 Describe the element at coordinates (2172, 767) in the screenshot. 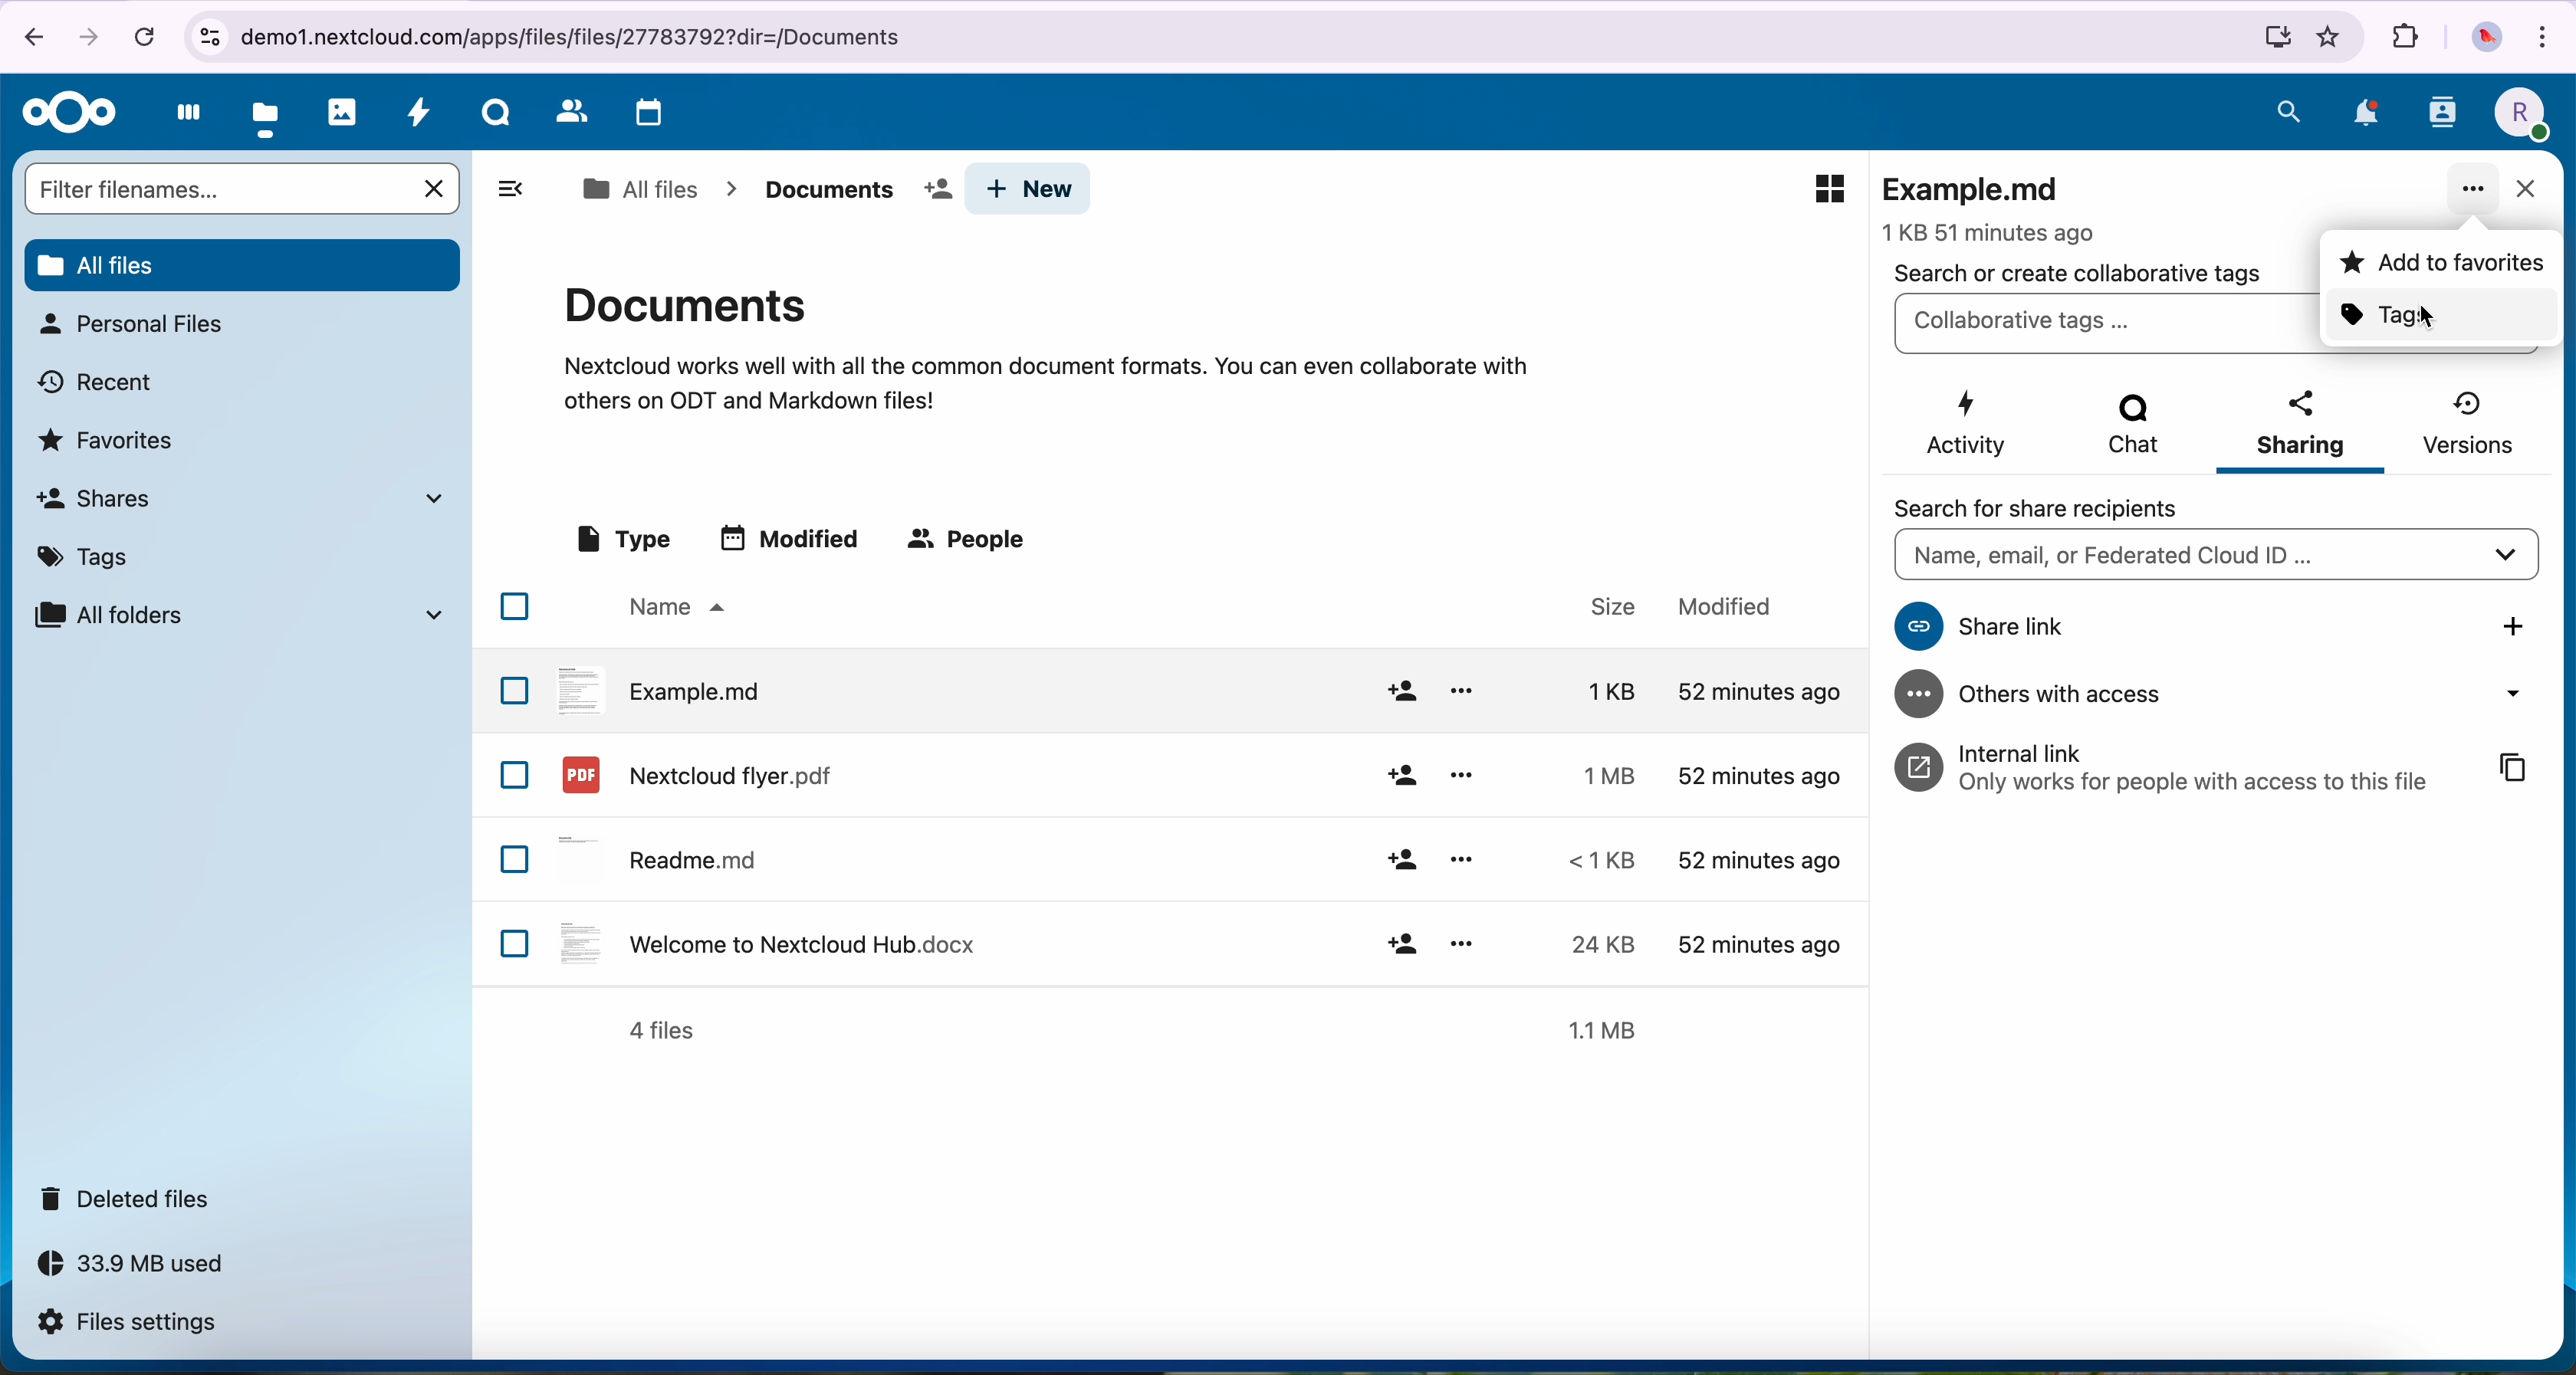

I see `internal link` at that location.